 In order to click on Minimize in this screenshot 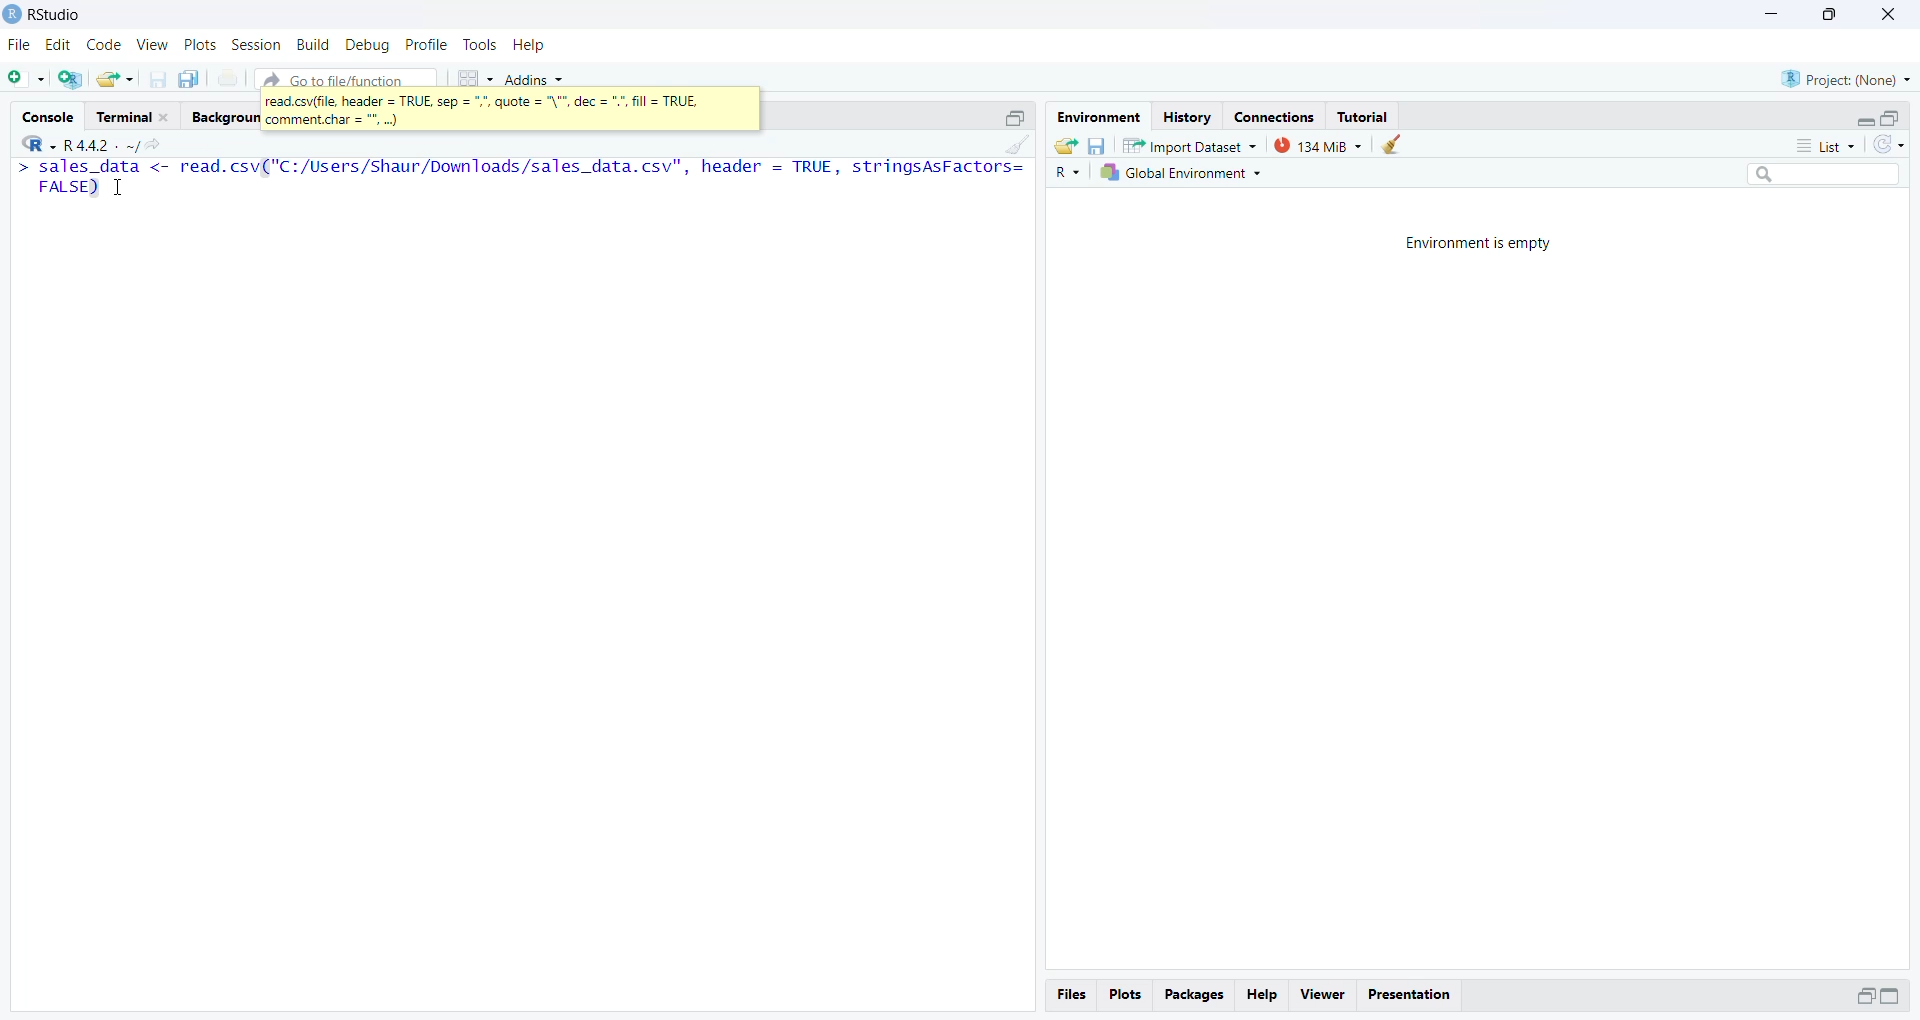, I will do `click(1771, 15)`.